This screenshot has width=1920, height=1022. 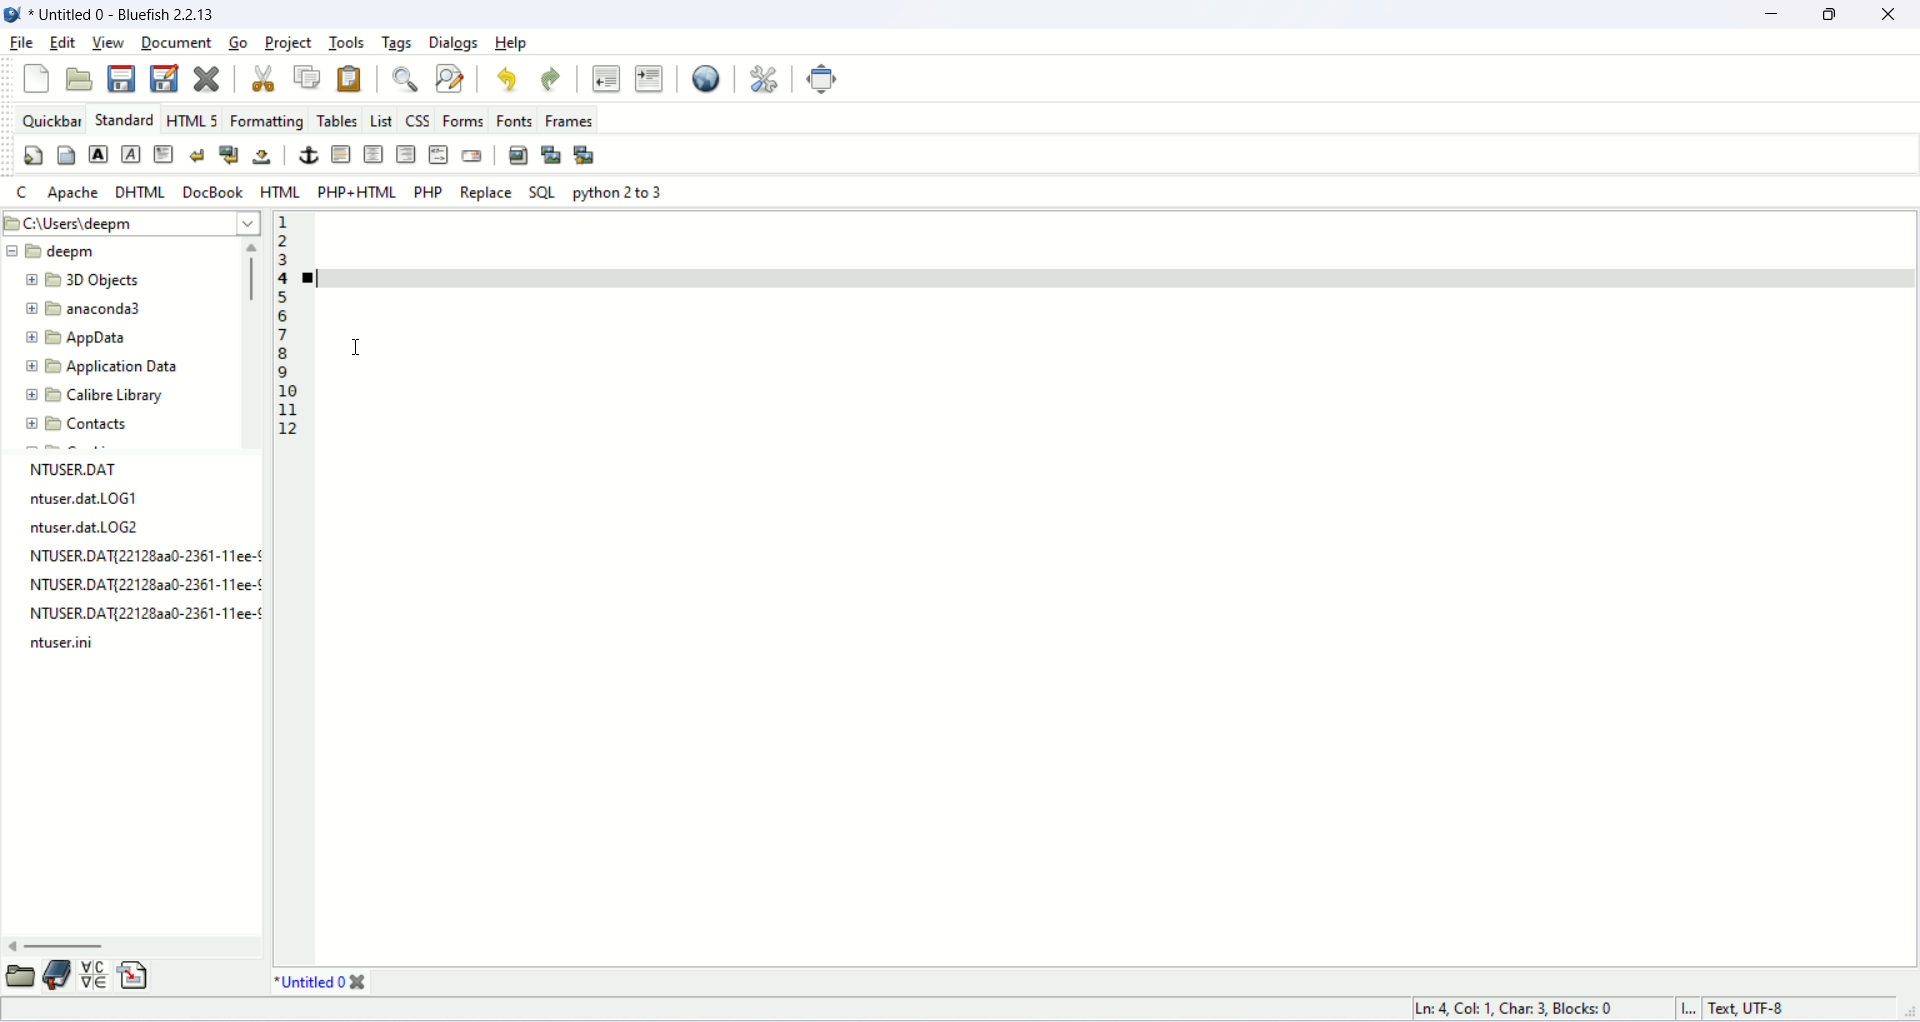 I want to click on list, so click(x=381, y=122).